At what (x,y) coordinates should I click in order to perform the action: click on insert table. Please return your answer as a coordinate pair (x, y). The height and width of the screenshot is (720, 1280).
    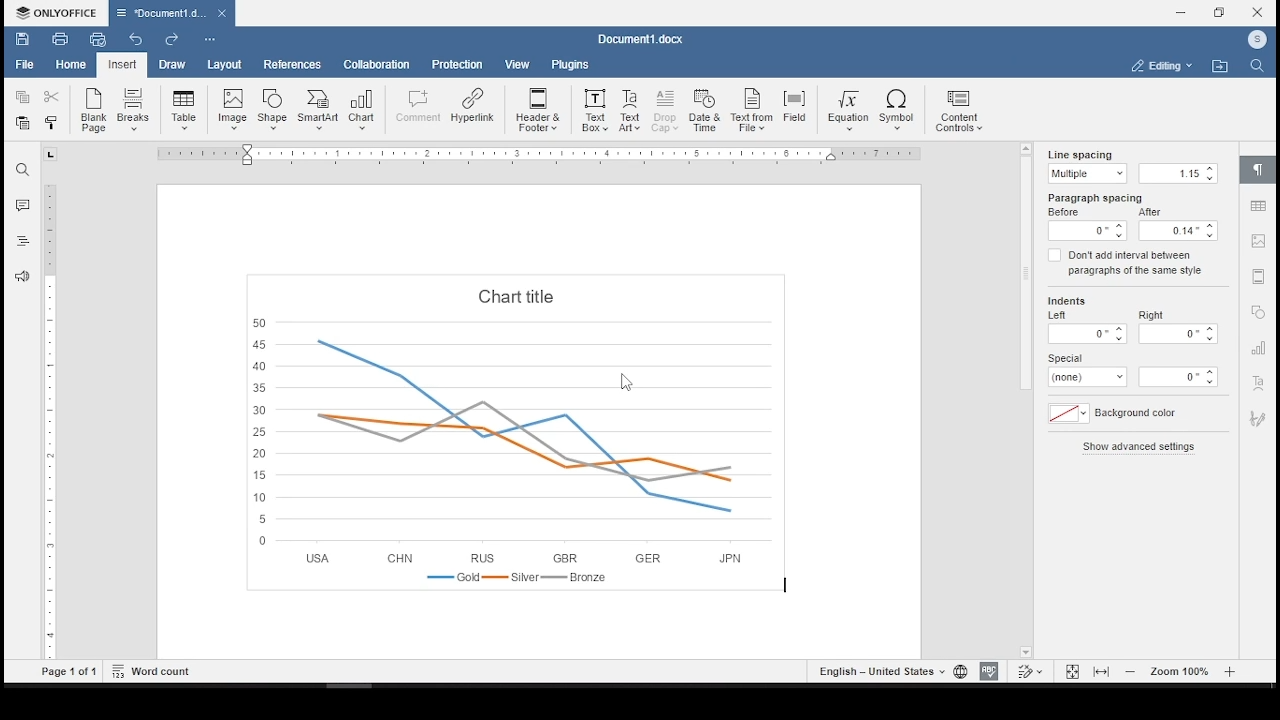
    Looking at the image, I should click on (184, 111).